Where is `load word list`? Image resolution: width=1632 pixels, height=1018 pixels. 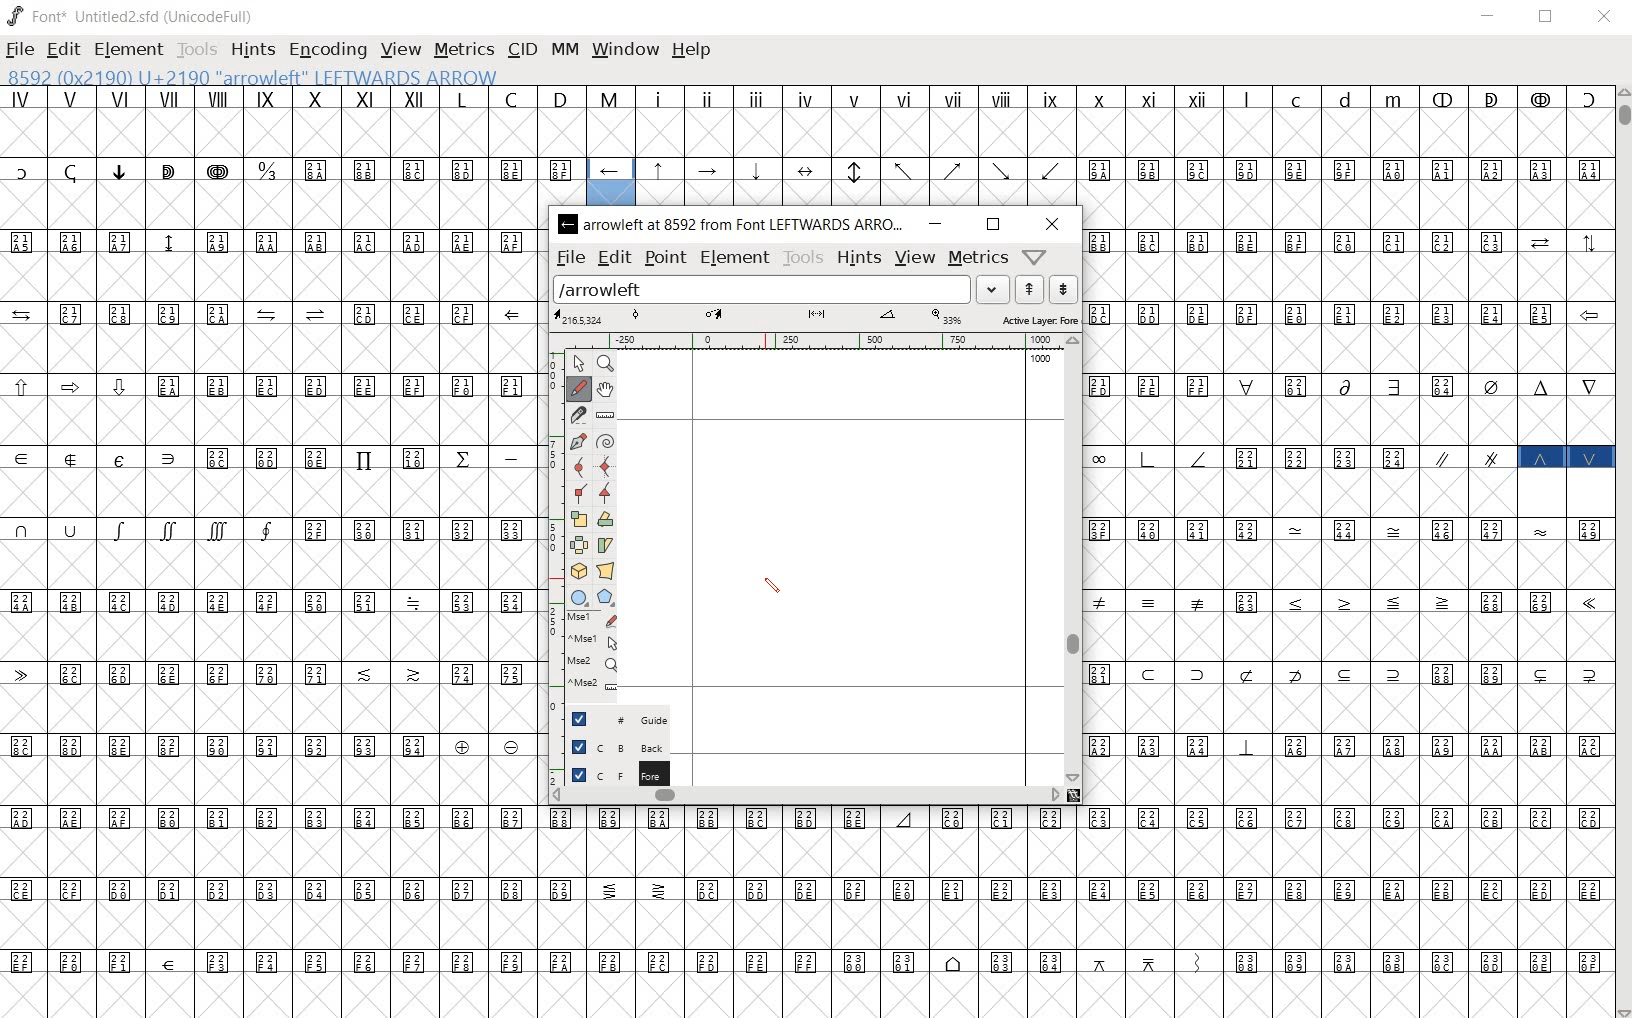
load word list is located at coordinates (782, 288).